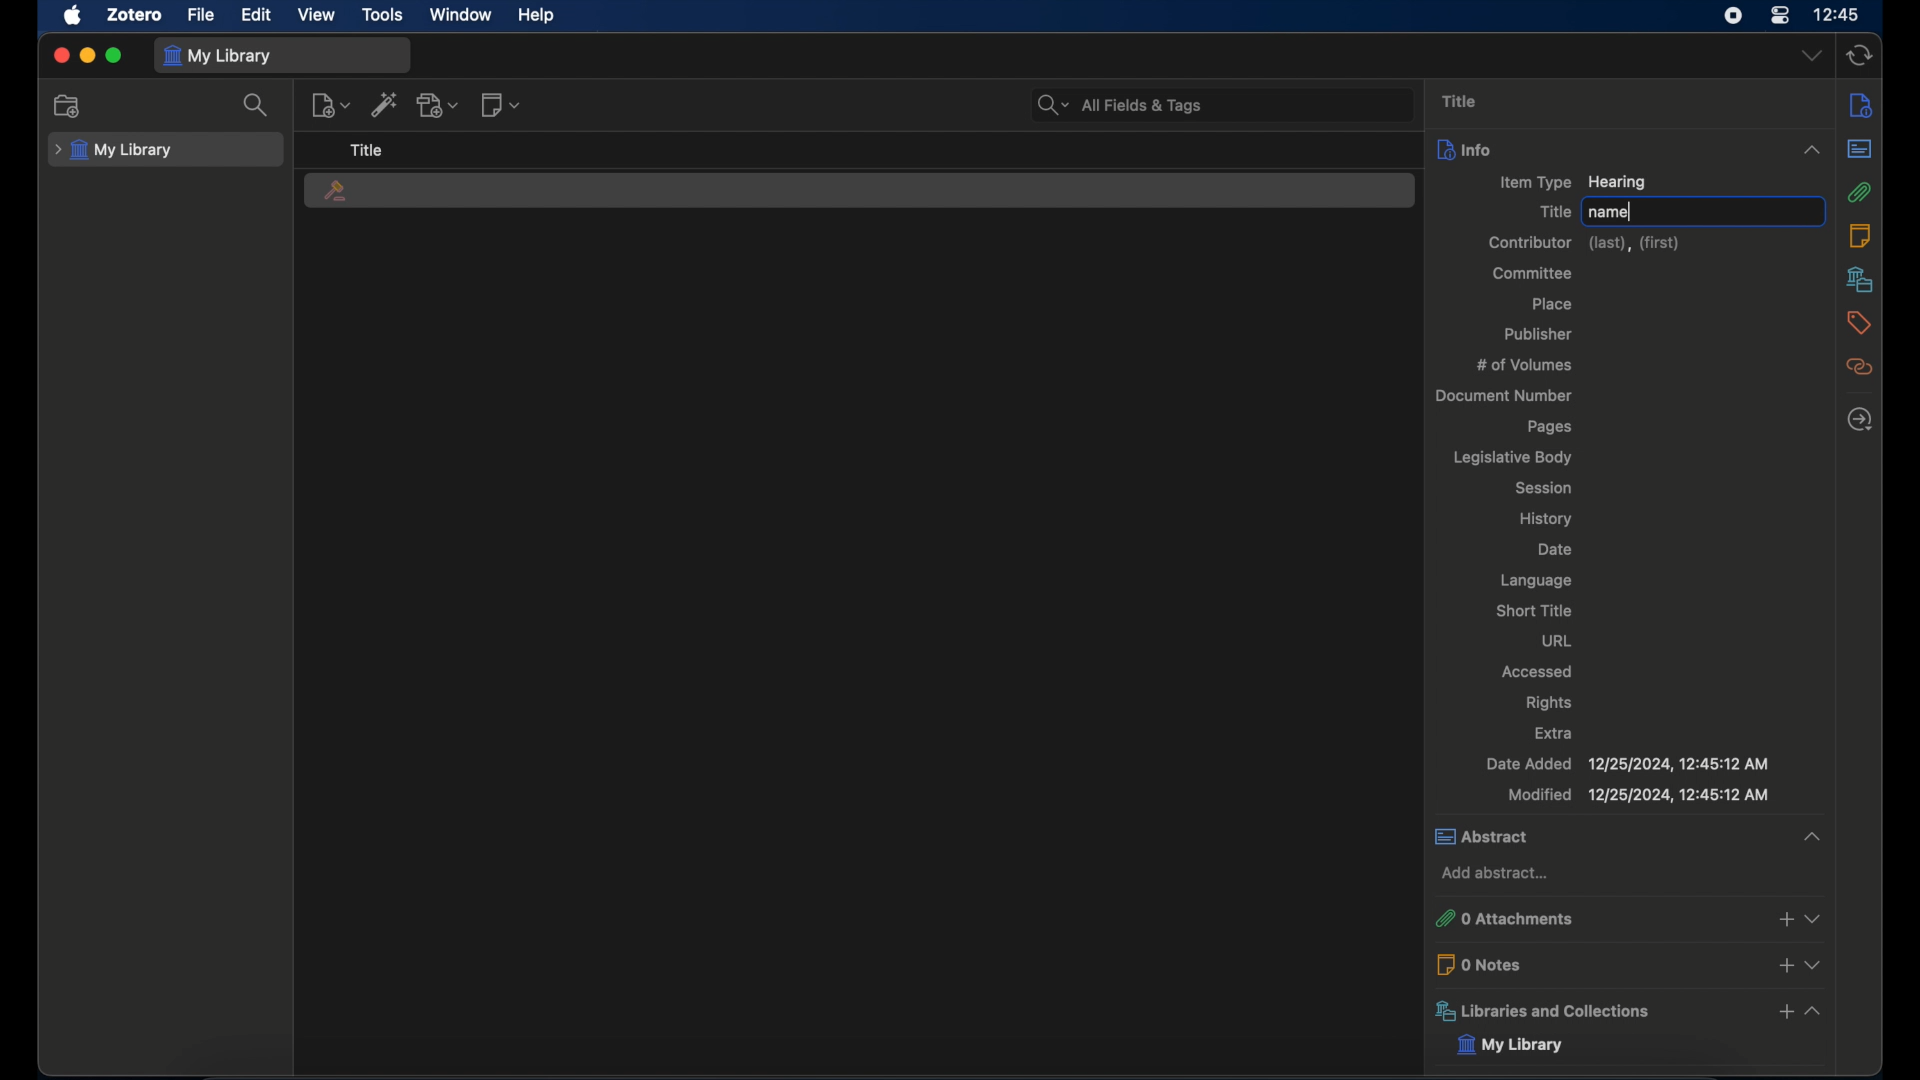 The height and width of the screenshot is (1080, 1920). What do you see at coordinates (1460, 100) in the screenshot?
I see `title` at bounding box center [1460, 100].